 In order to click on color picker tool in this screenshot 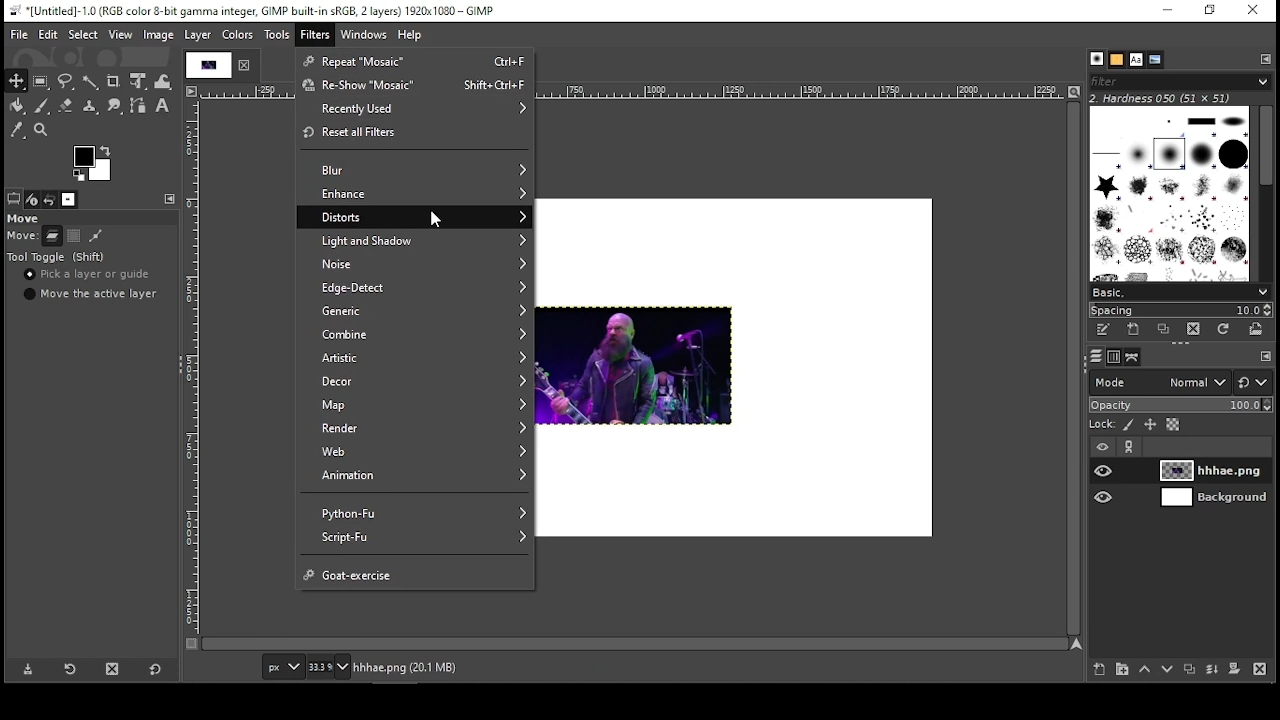, I will do `click(17, 131)`.